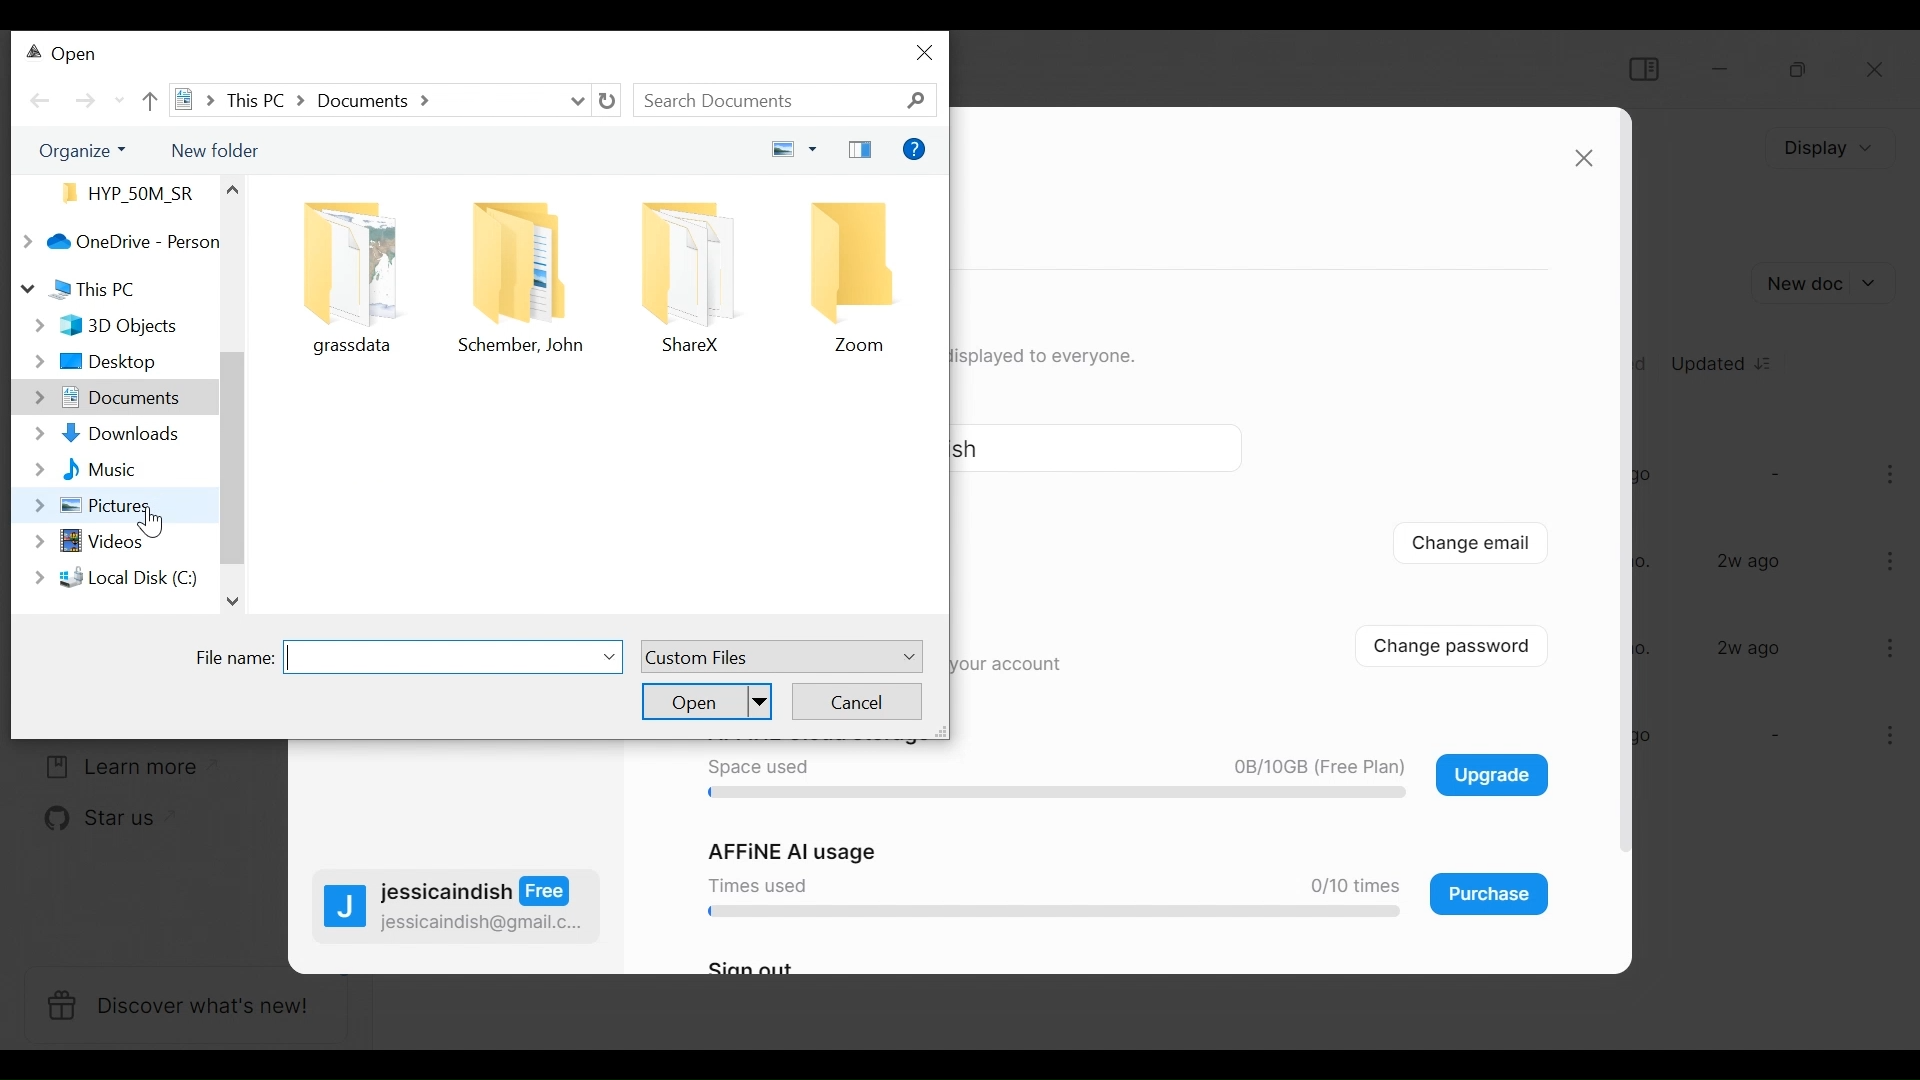  What do you see at coordinates (787, 101) in the screenshot?
I see `Search Documents` at bounding box center [787, 101].